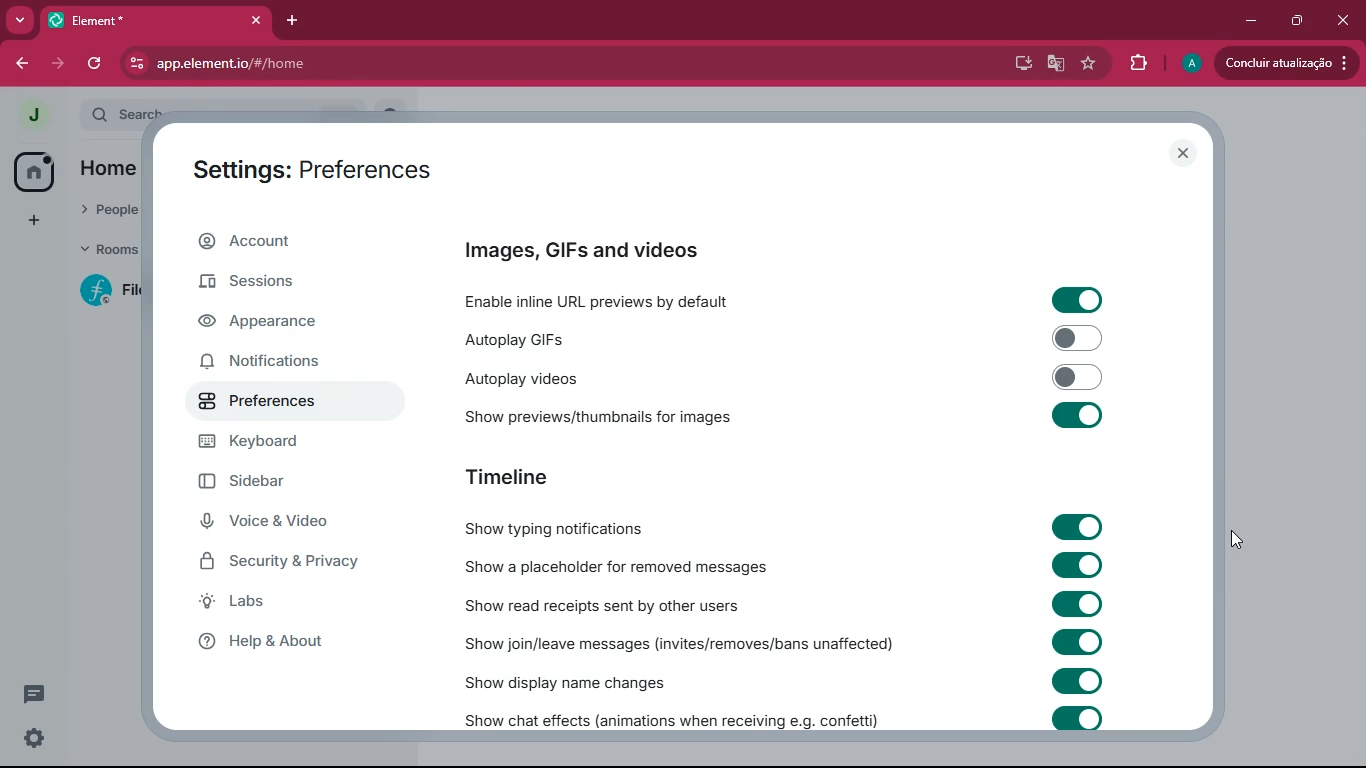 Image resolution: width=1366 pixels, height=768 pixels. I want to click on add tab, so click(295, 21).